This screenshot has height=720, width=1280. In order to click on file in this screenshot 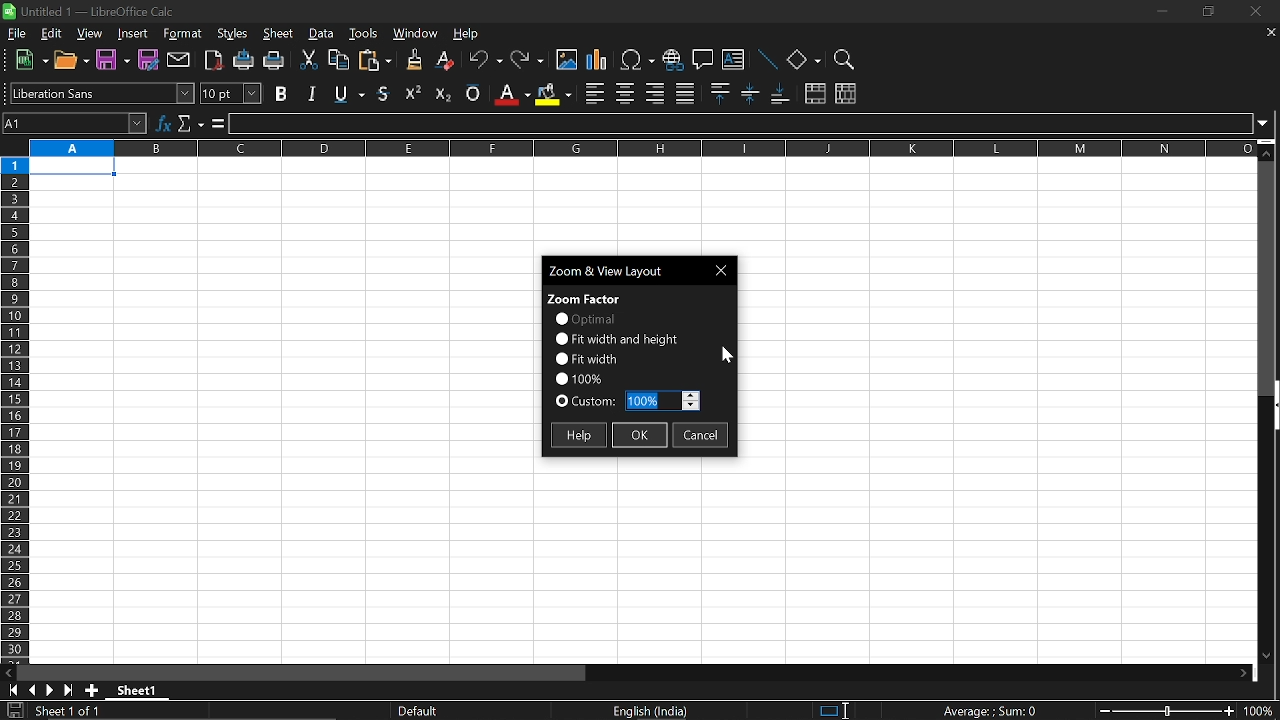, I will do `click(18, 34)`.